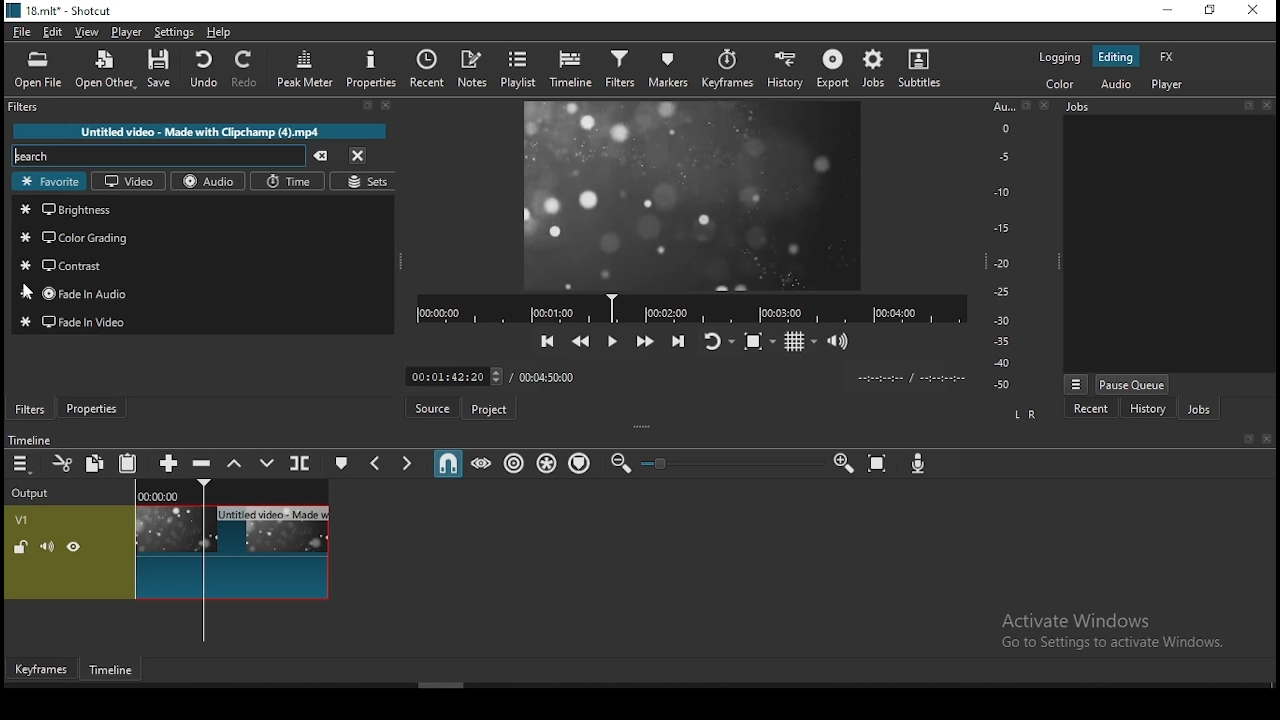  I want to click on open file, so click(38, 71).